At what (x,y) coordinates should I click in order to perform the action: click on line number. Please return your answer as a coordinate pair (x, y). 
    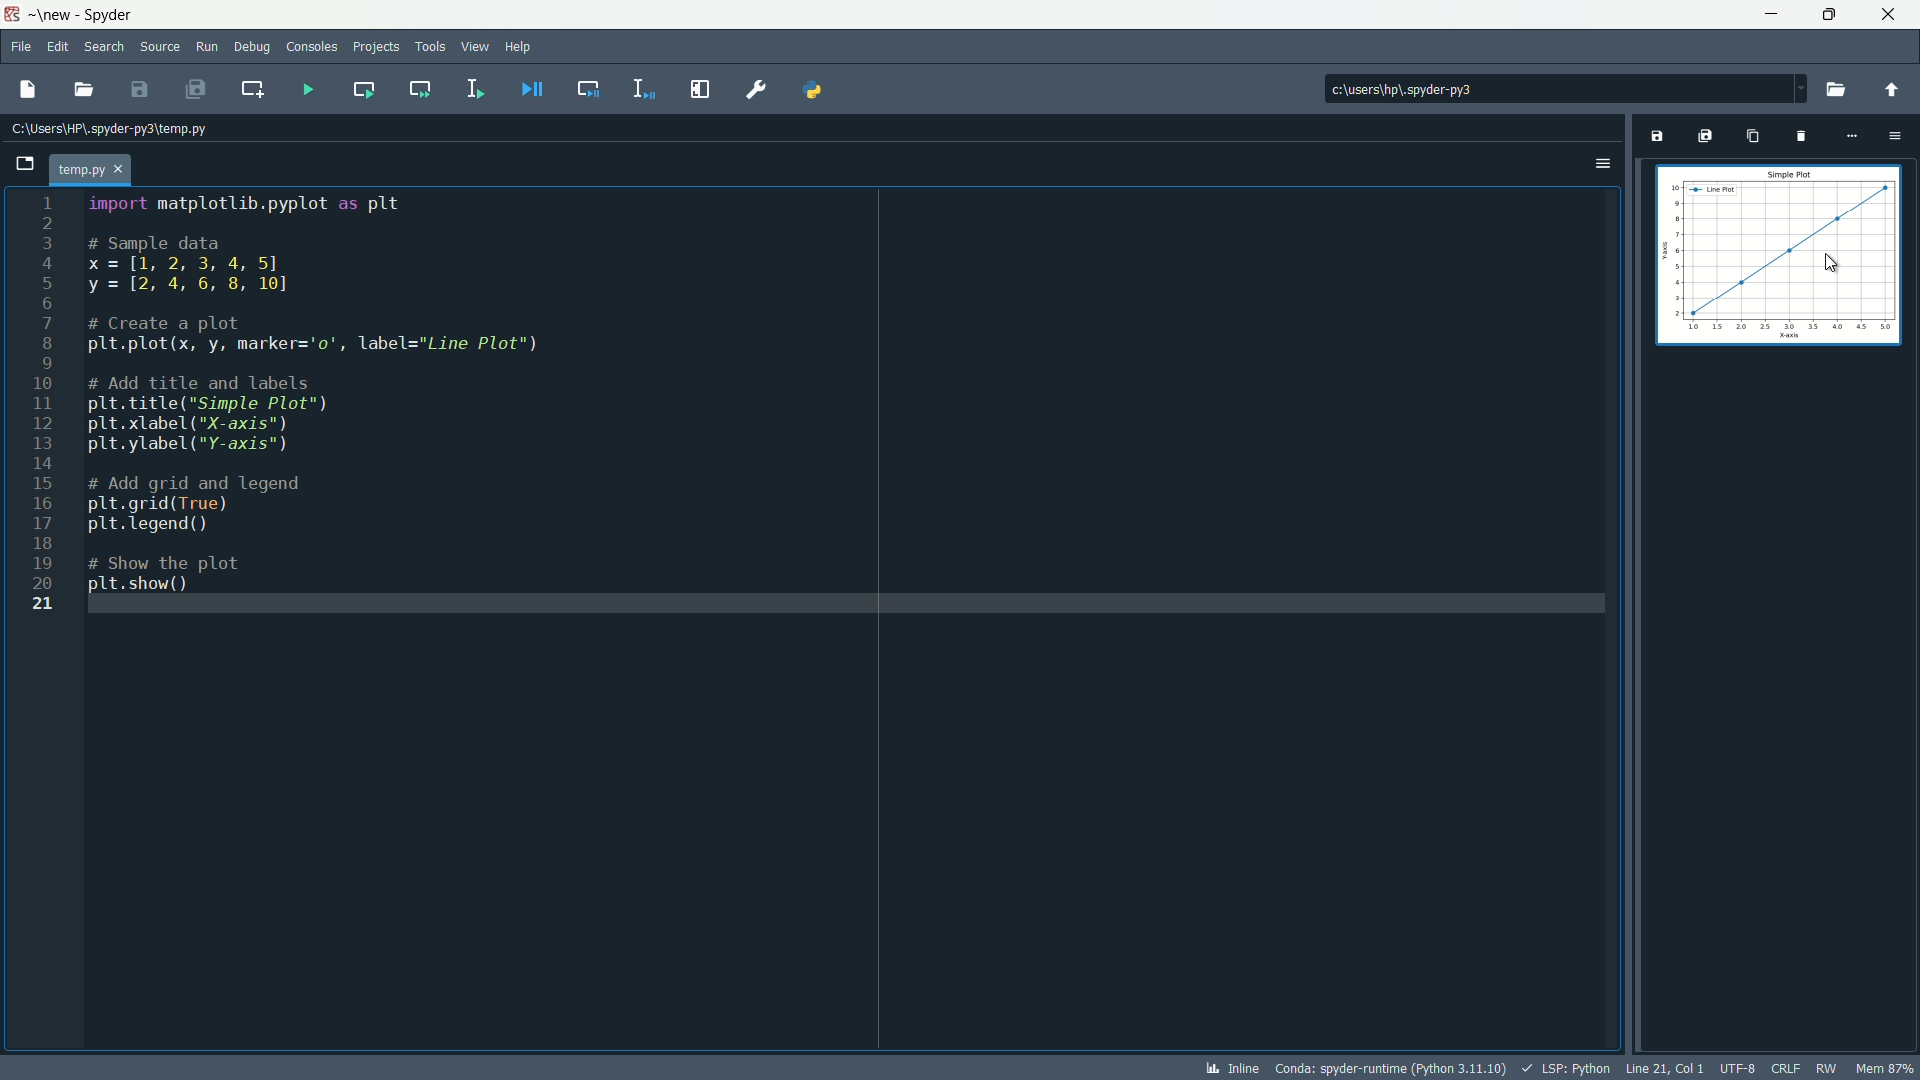
    Looking at the image, I should click on (42, 406).